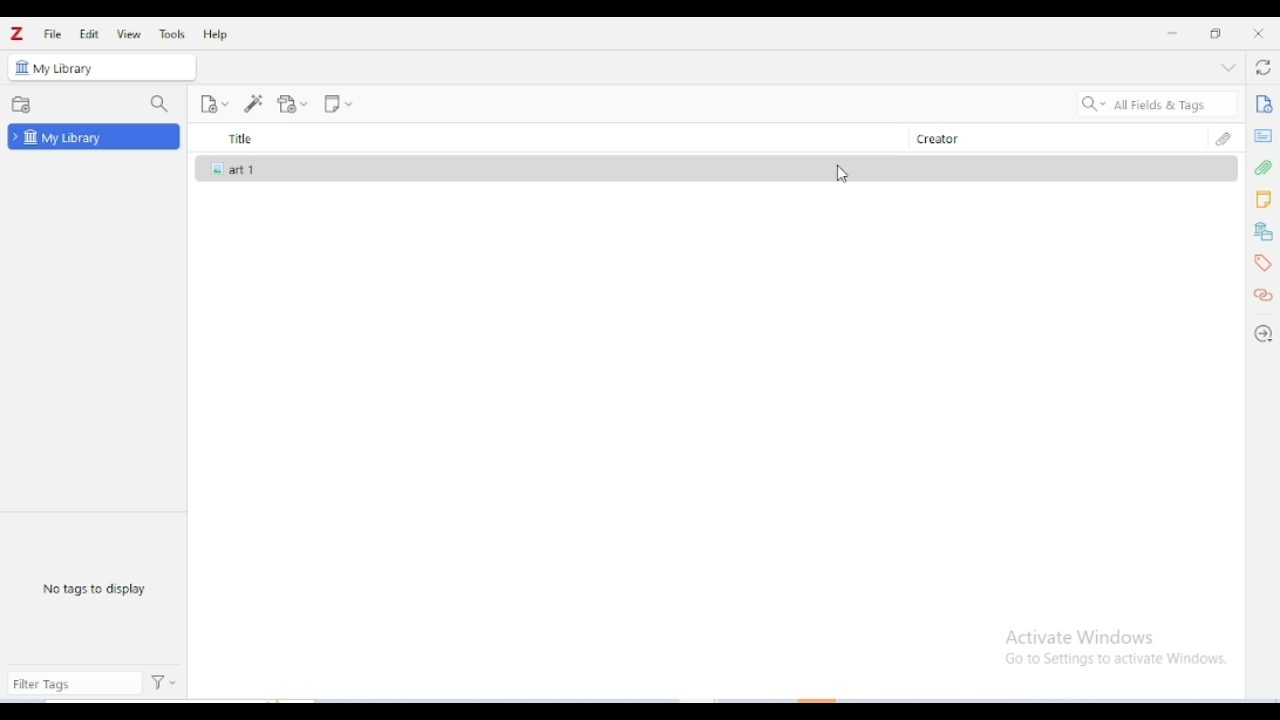 This screenshot has width=1280, height=720. Describe the element at coordinates (1173, 33) in the screenshot. I see `minimize` at that location.